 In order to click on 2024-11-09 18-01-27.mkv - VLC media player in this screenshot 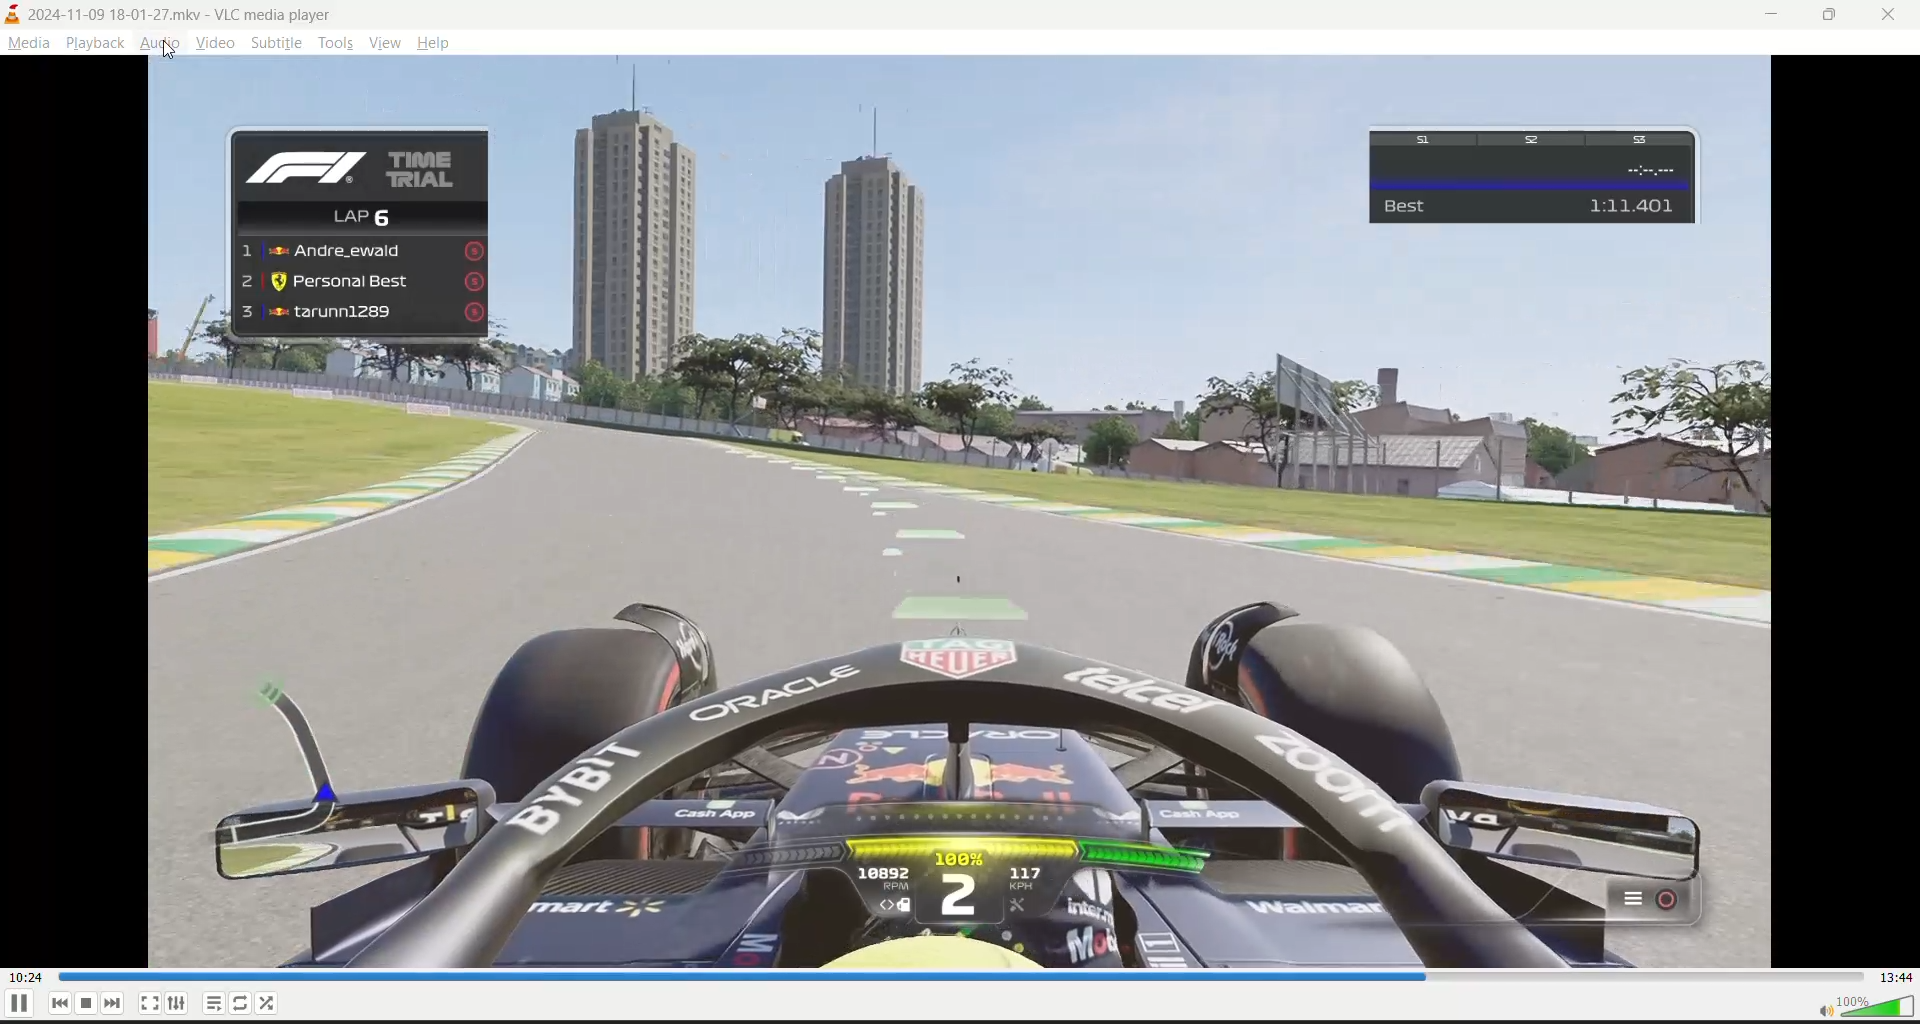, I will do `click(170, 14)`.